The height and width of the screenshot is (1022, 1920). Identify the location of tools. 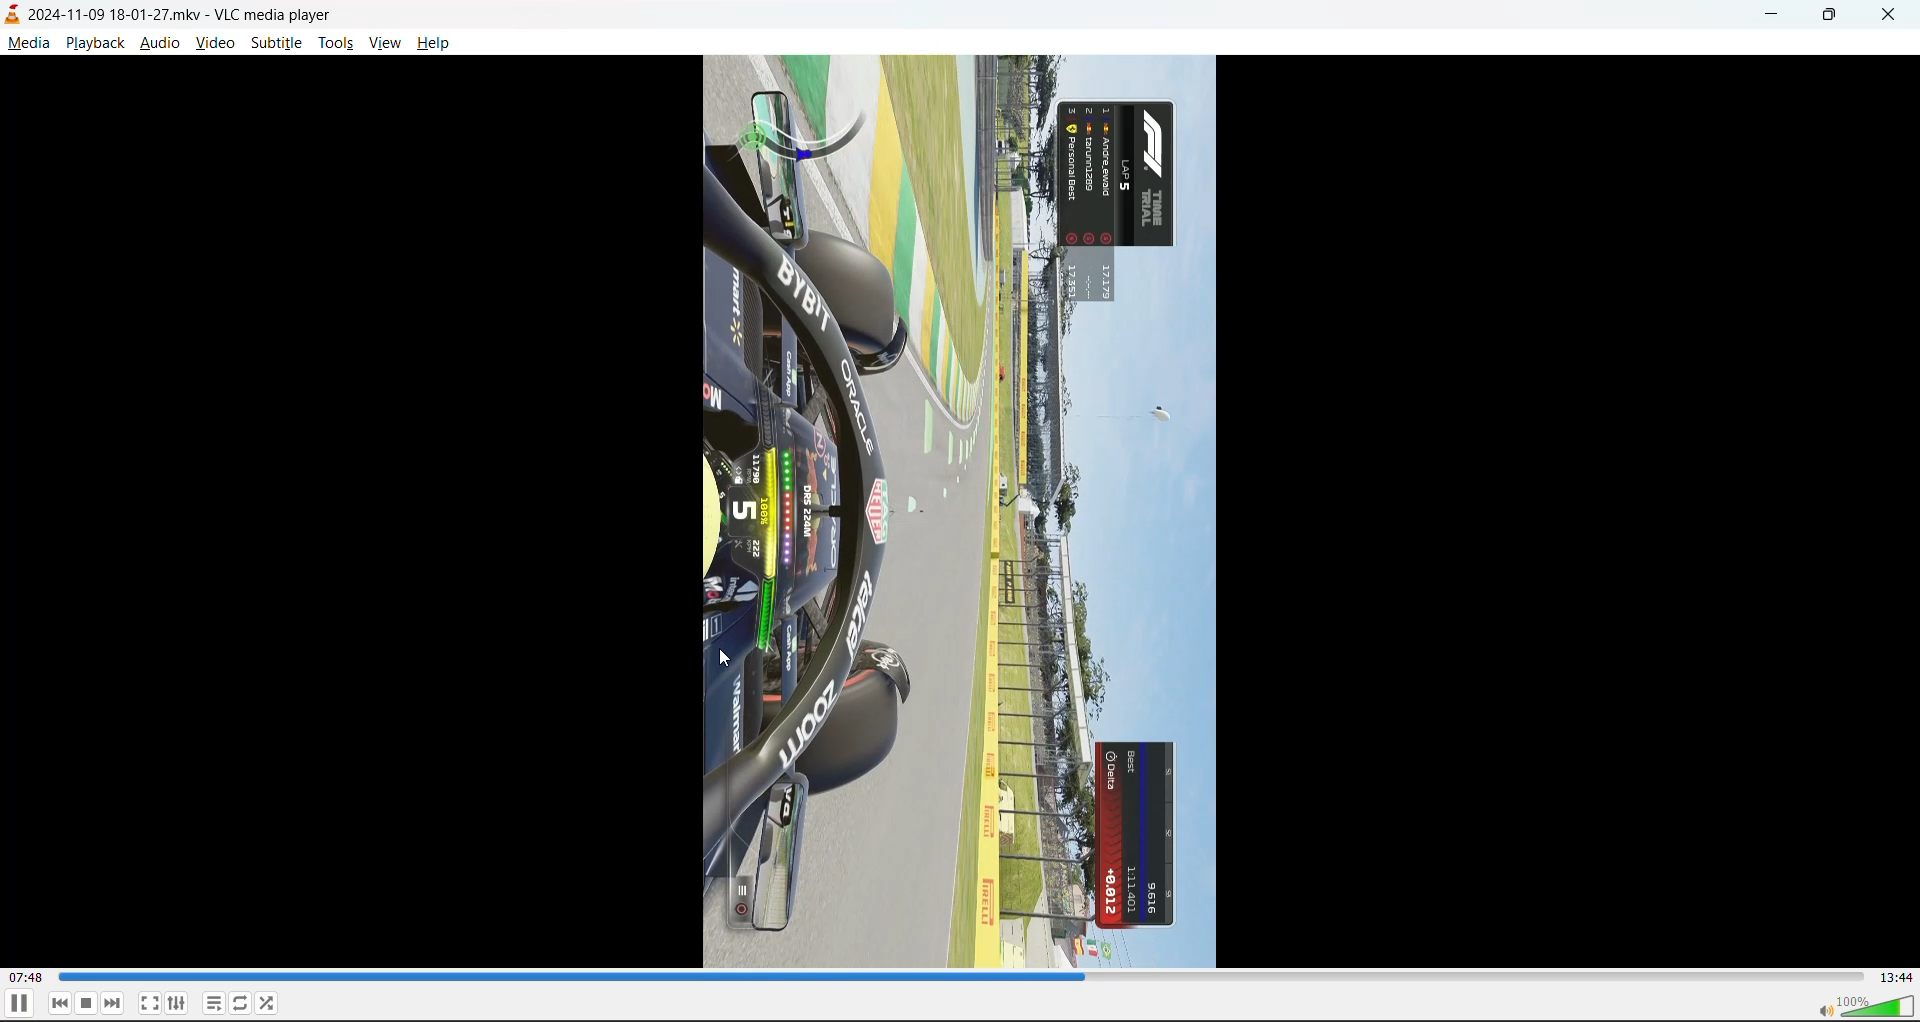
(335, 42).